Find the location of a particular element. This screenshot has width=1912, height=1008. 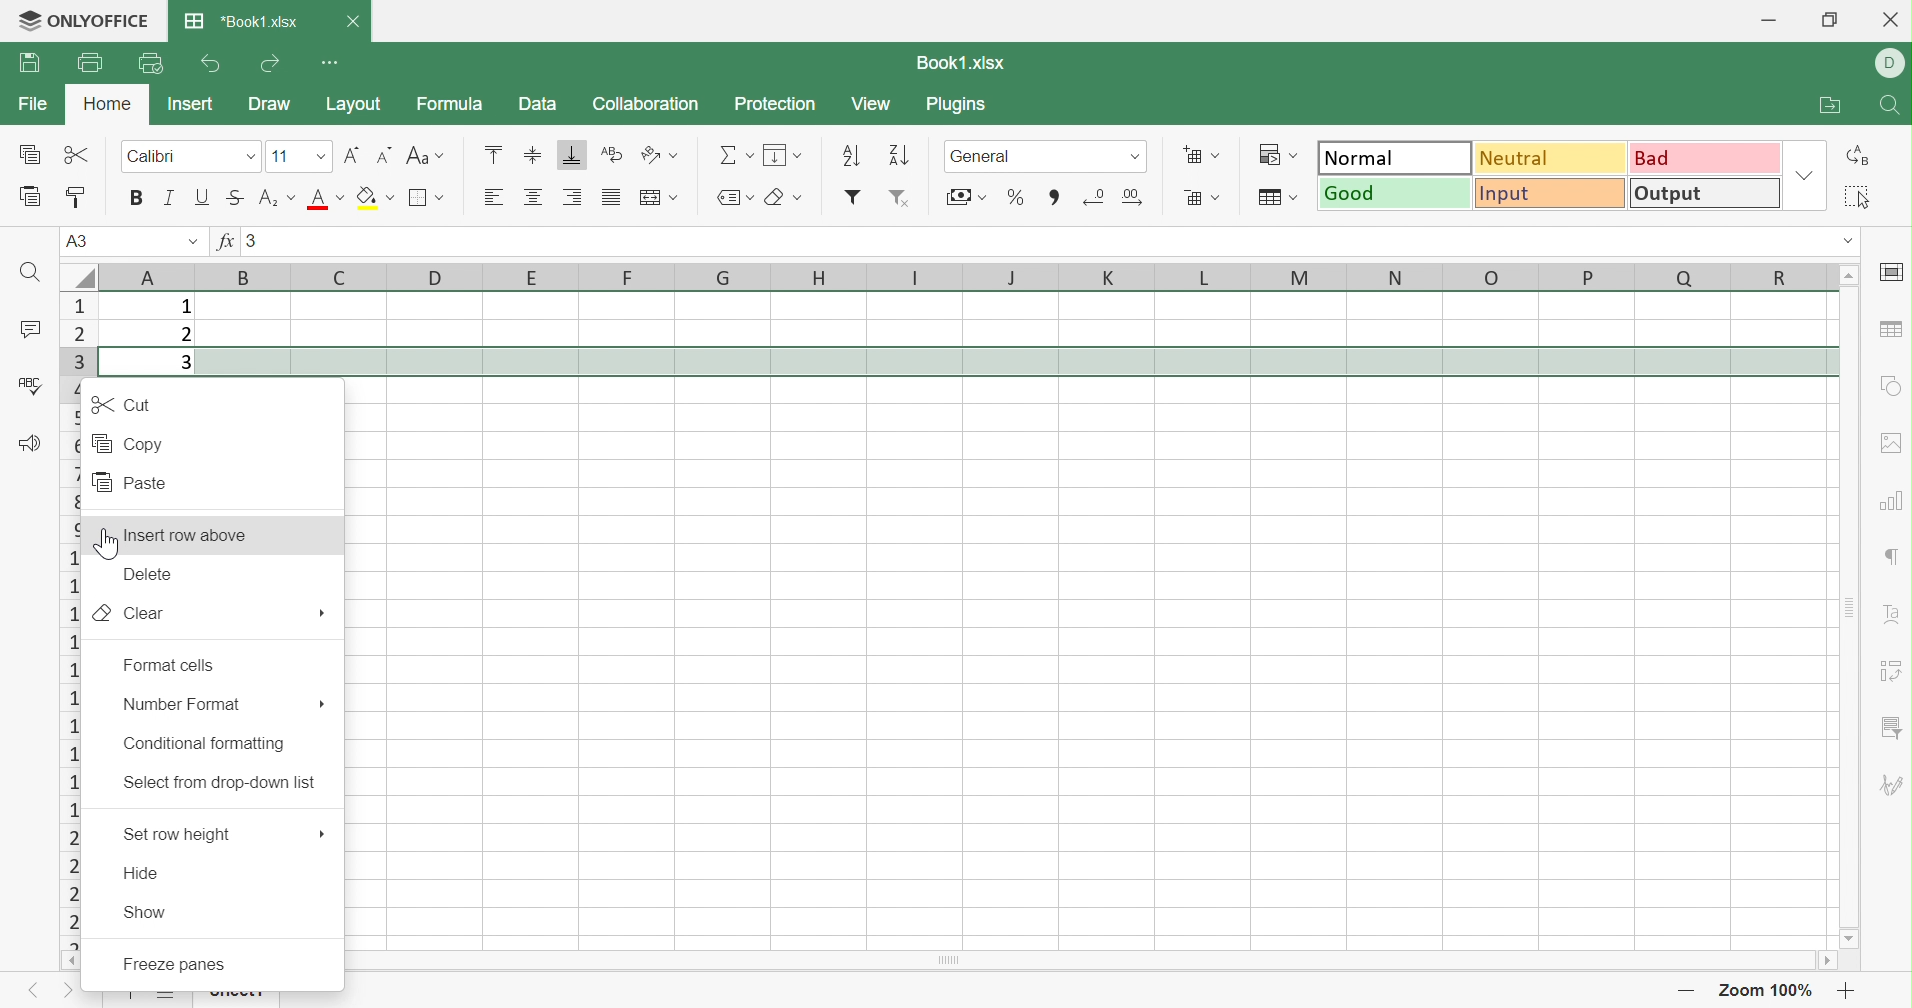

Bold is located at coordinates (135, 199).